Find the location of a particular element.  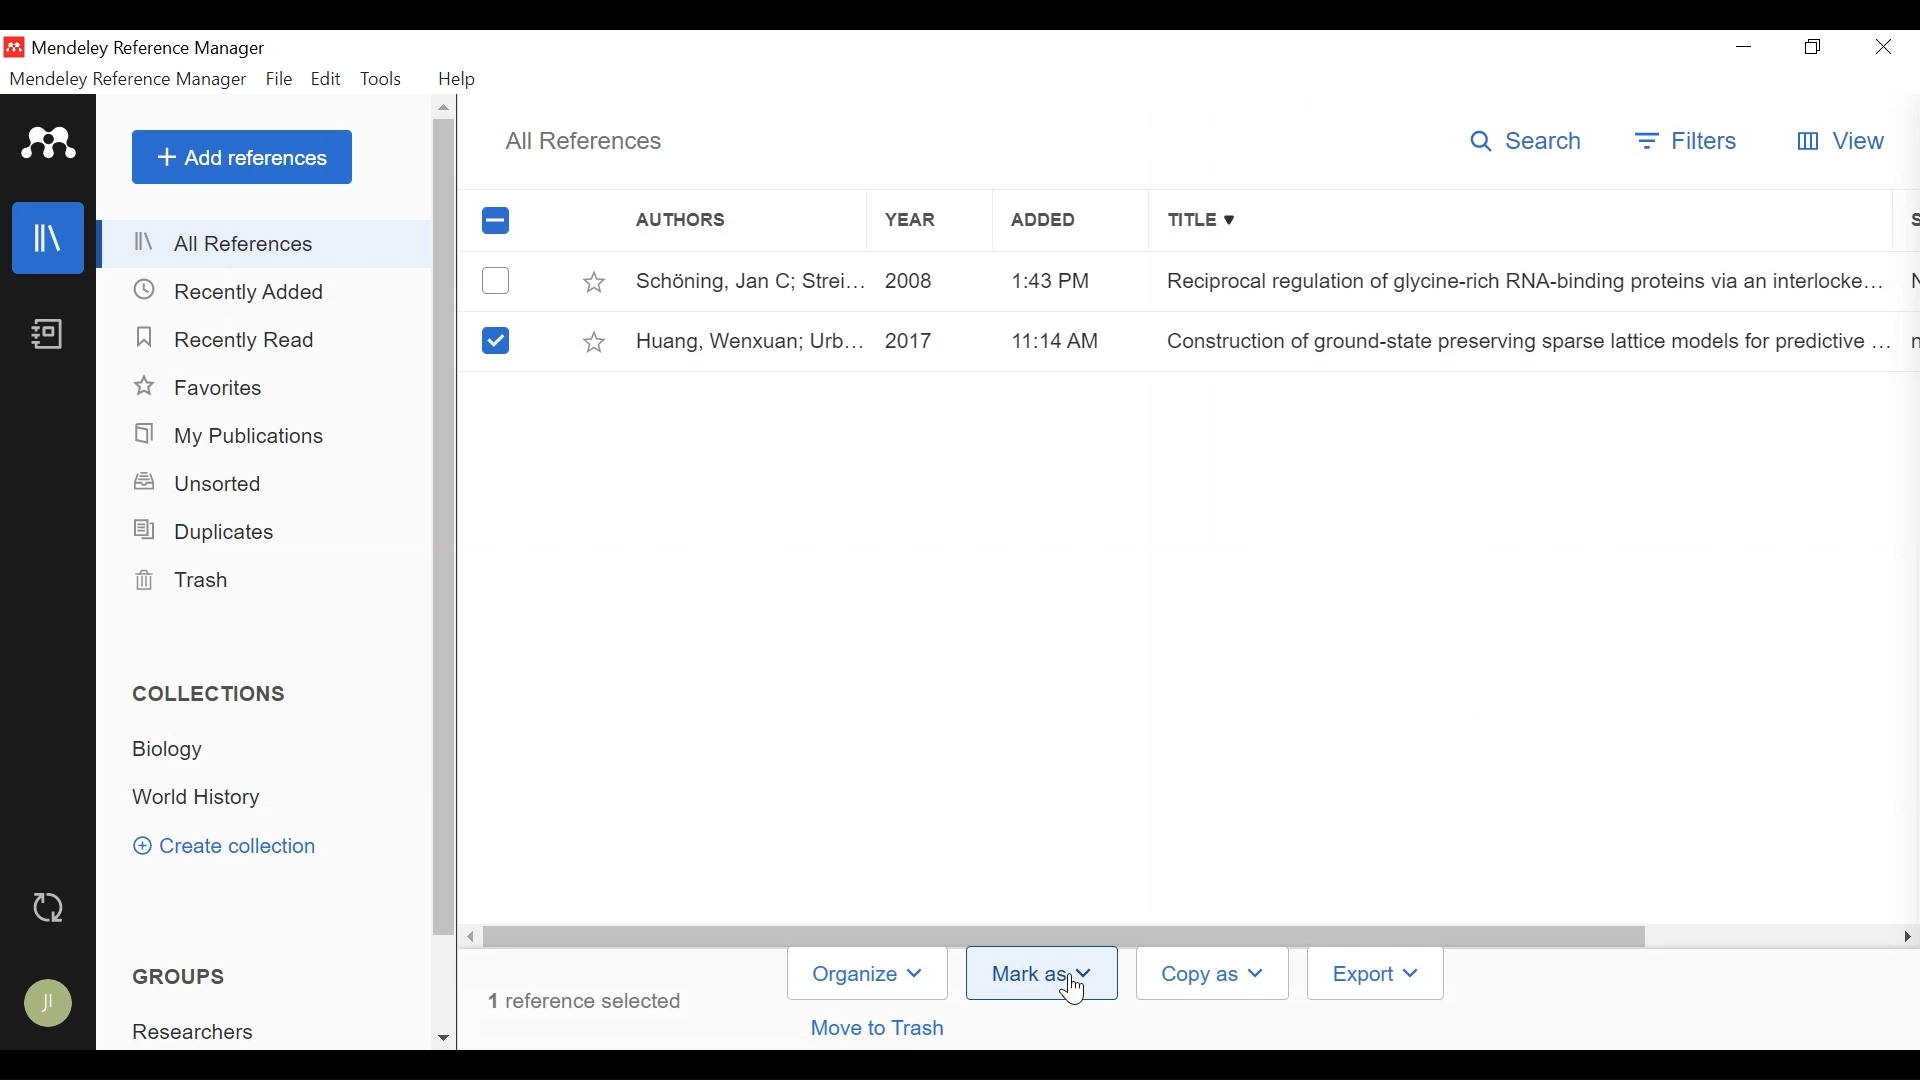

Trash is located at coordinates (188, 582).